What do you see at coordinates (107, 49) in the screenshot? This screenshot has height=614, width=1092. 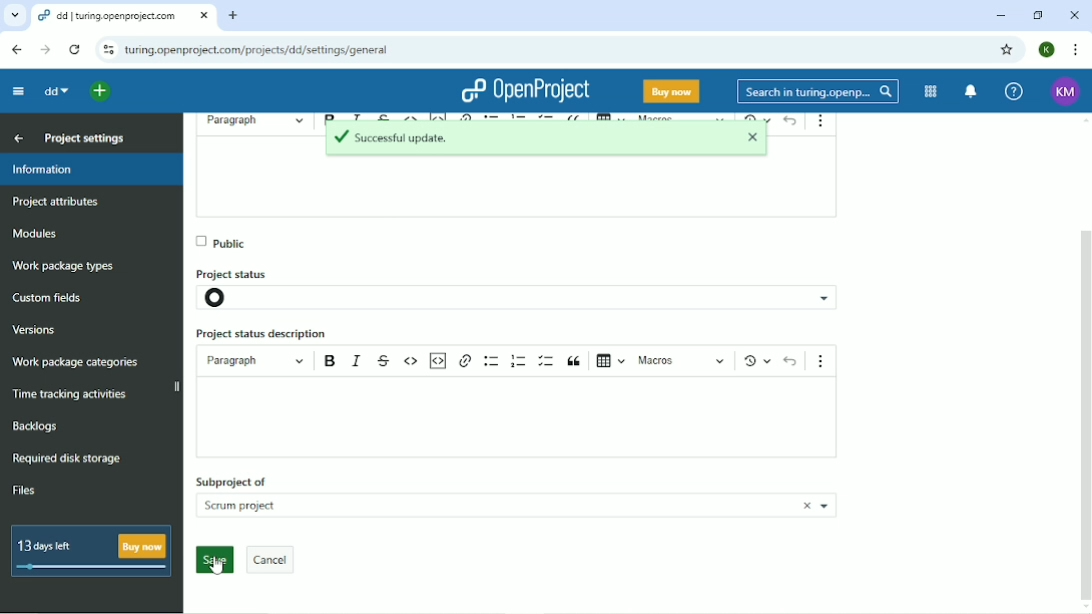 I see `View site information` at bounding box center [107, 49].